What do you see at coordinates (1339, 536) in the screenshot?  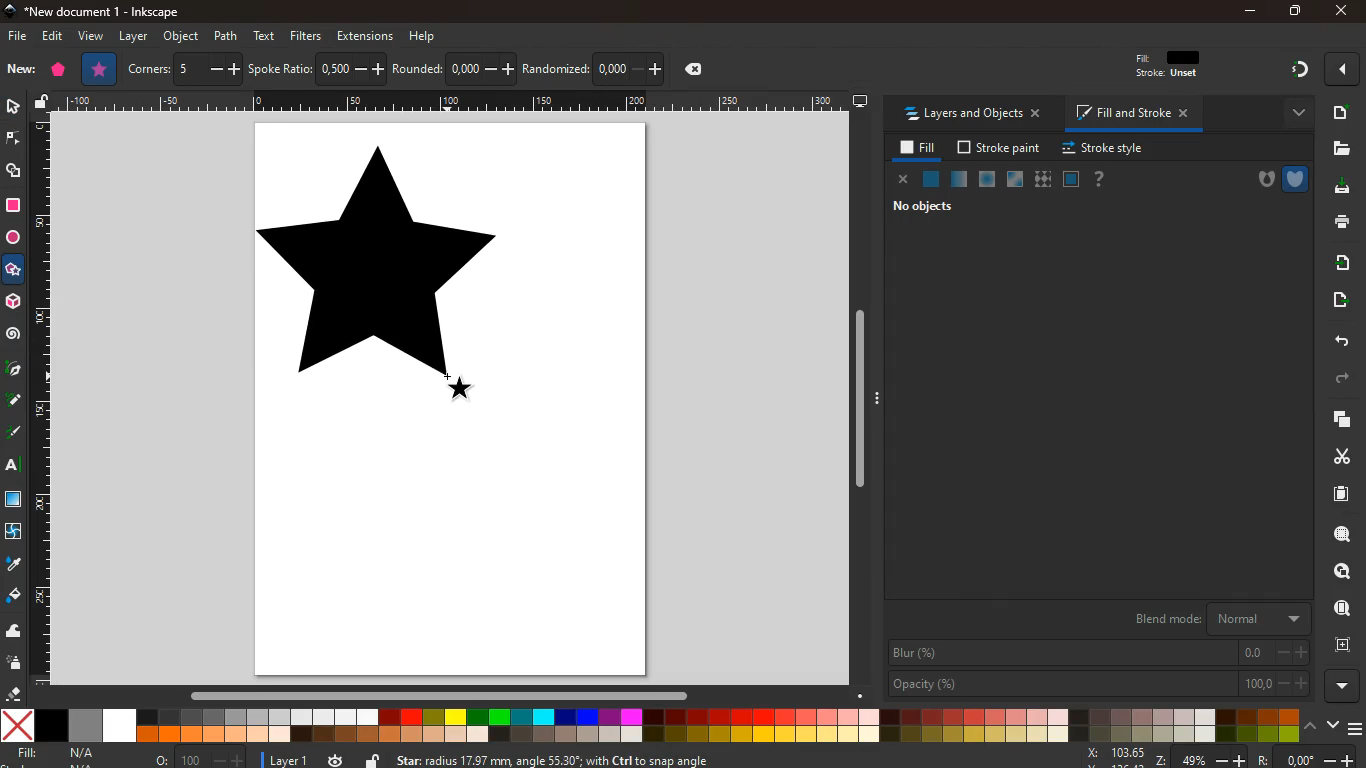 I see `zoom` at bounding box center [1339, 536].